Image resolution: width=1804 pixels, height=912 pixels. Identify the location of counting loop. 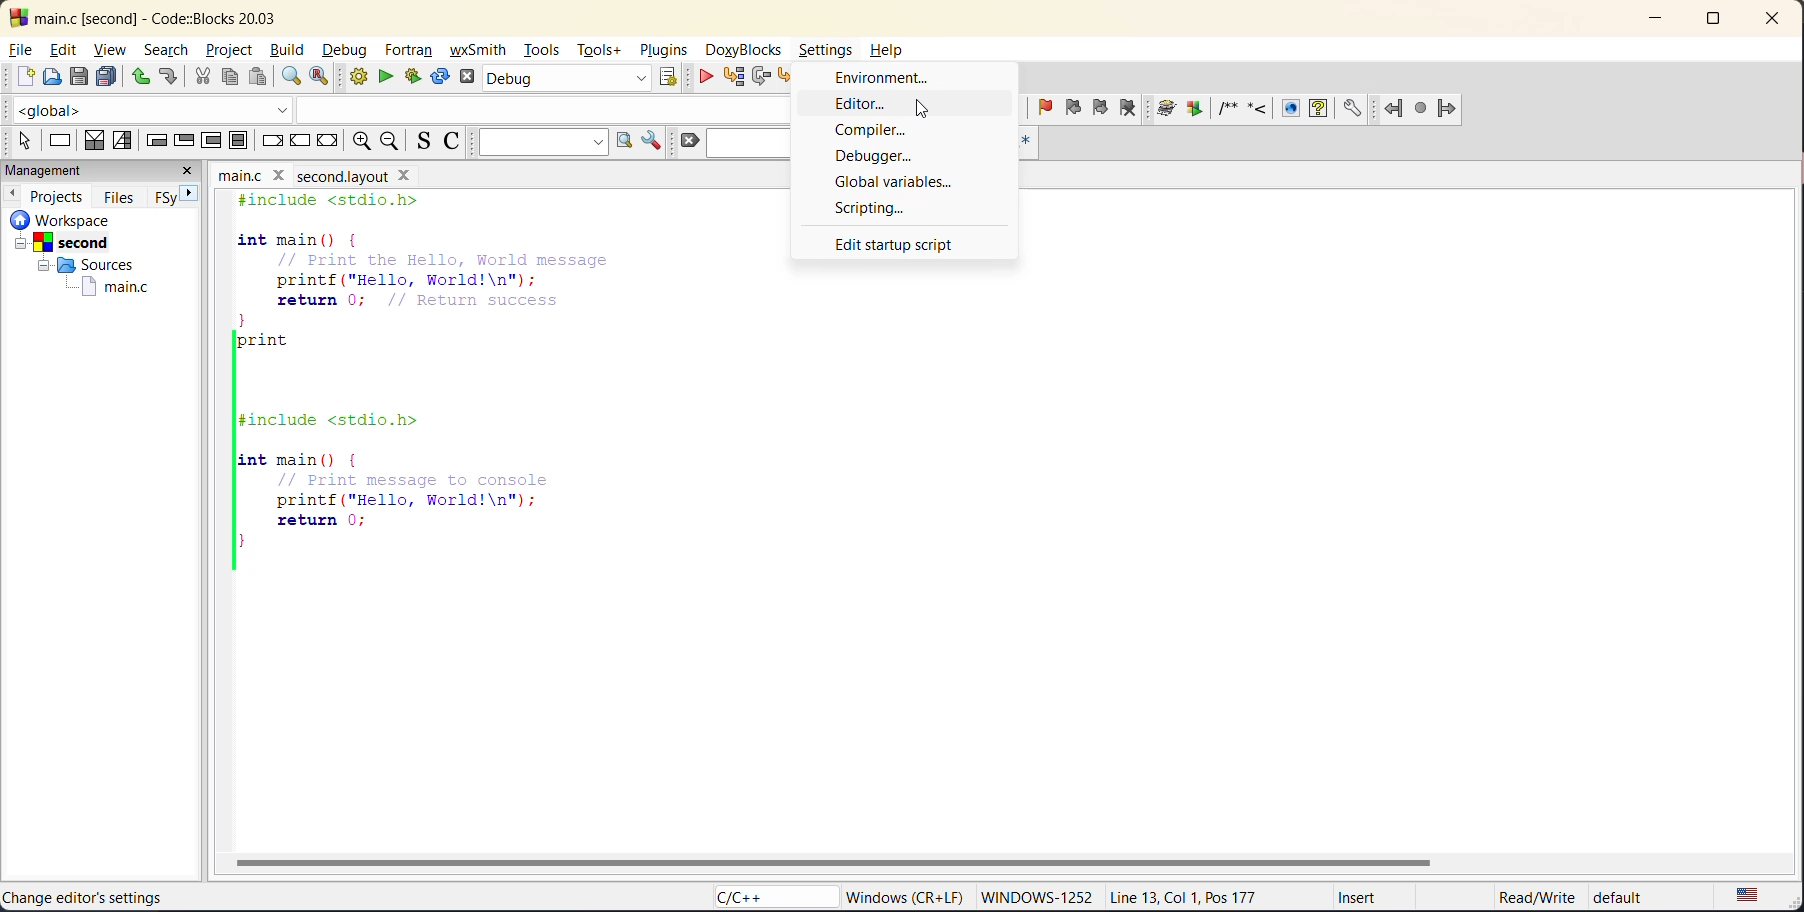
(214, 140).